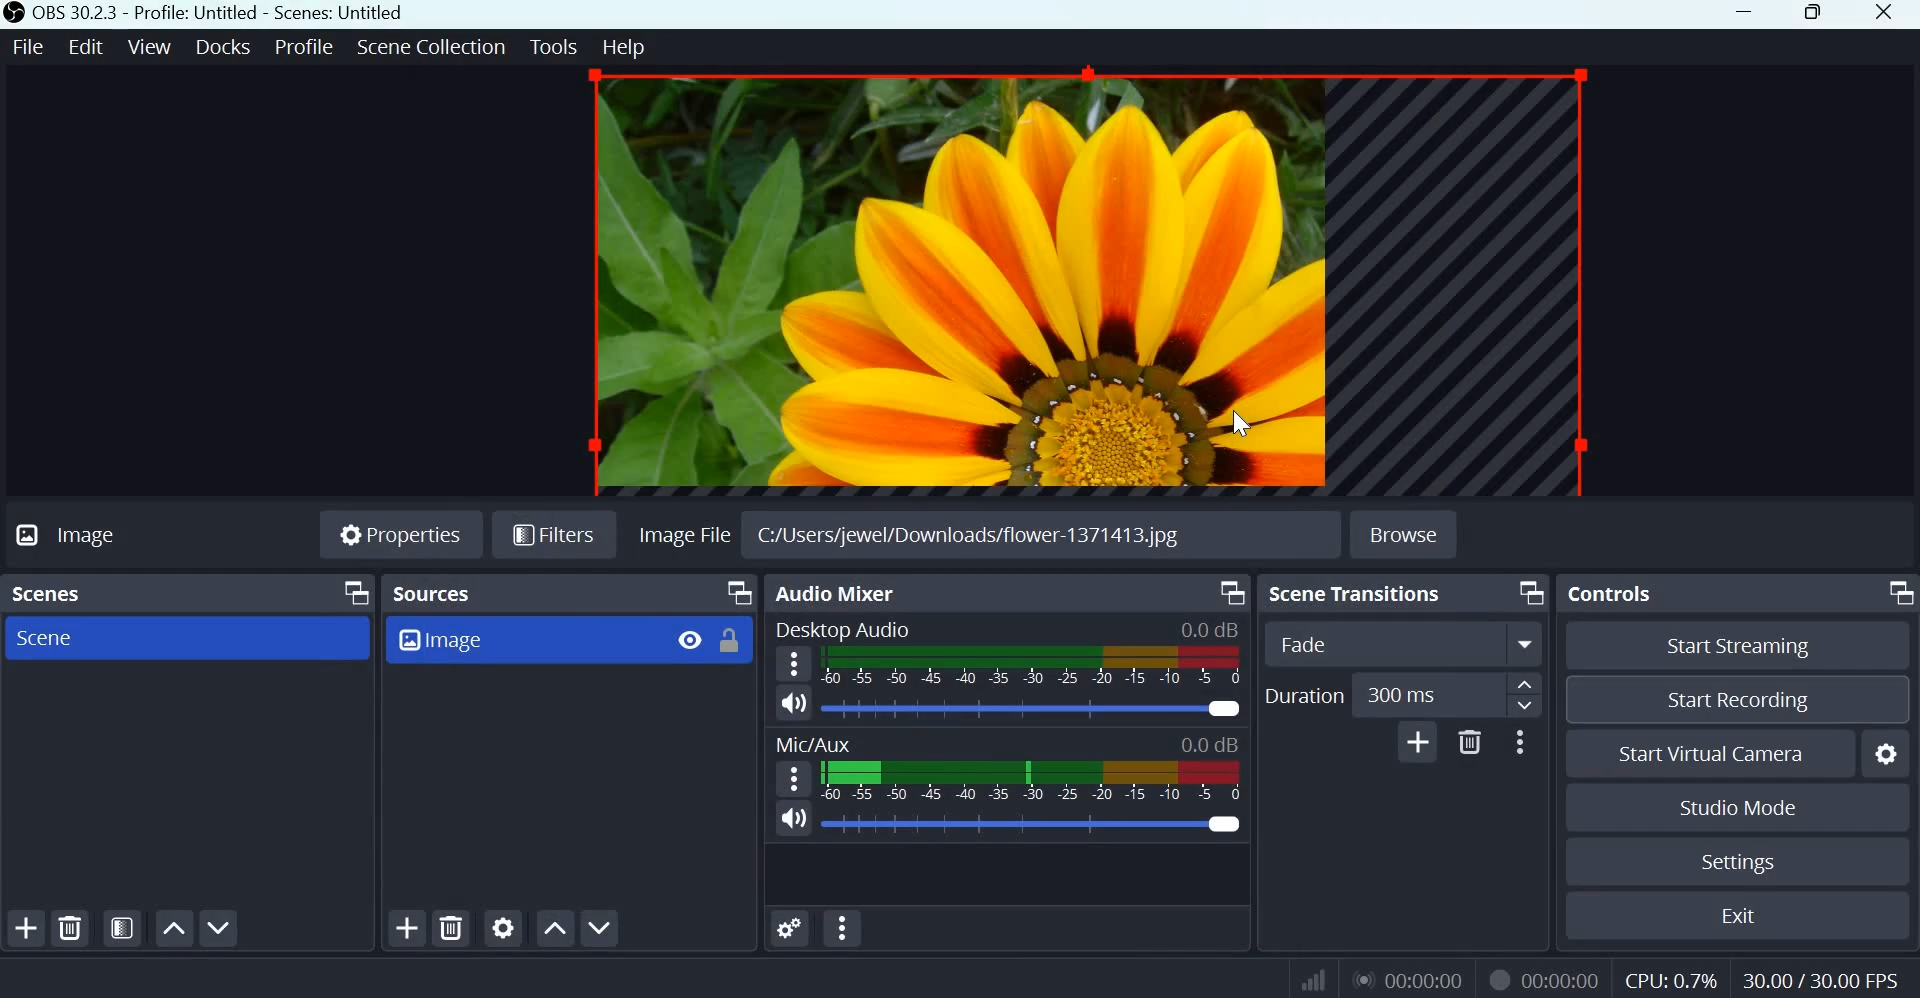  What do you see at coordinates (1740, 913) in the screenshot?
I see `Exit` at bounding box center [1740, 913].